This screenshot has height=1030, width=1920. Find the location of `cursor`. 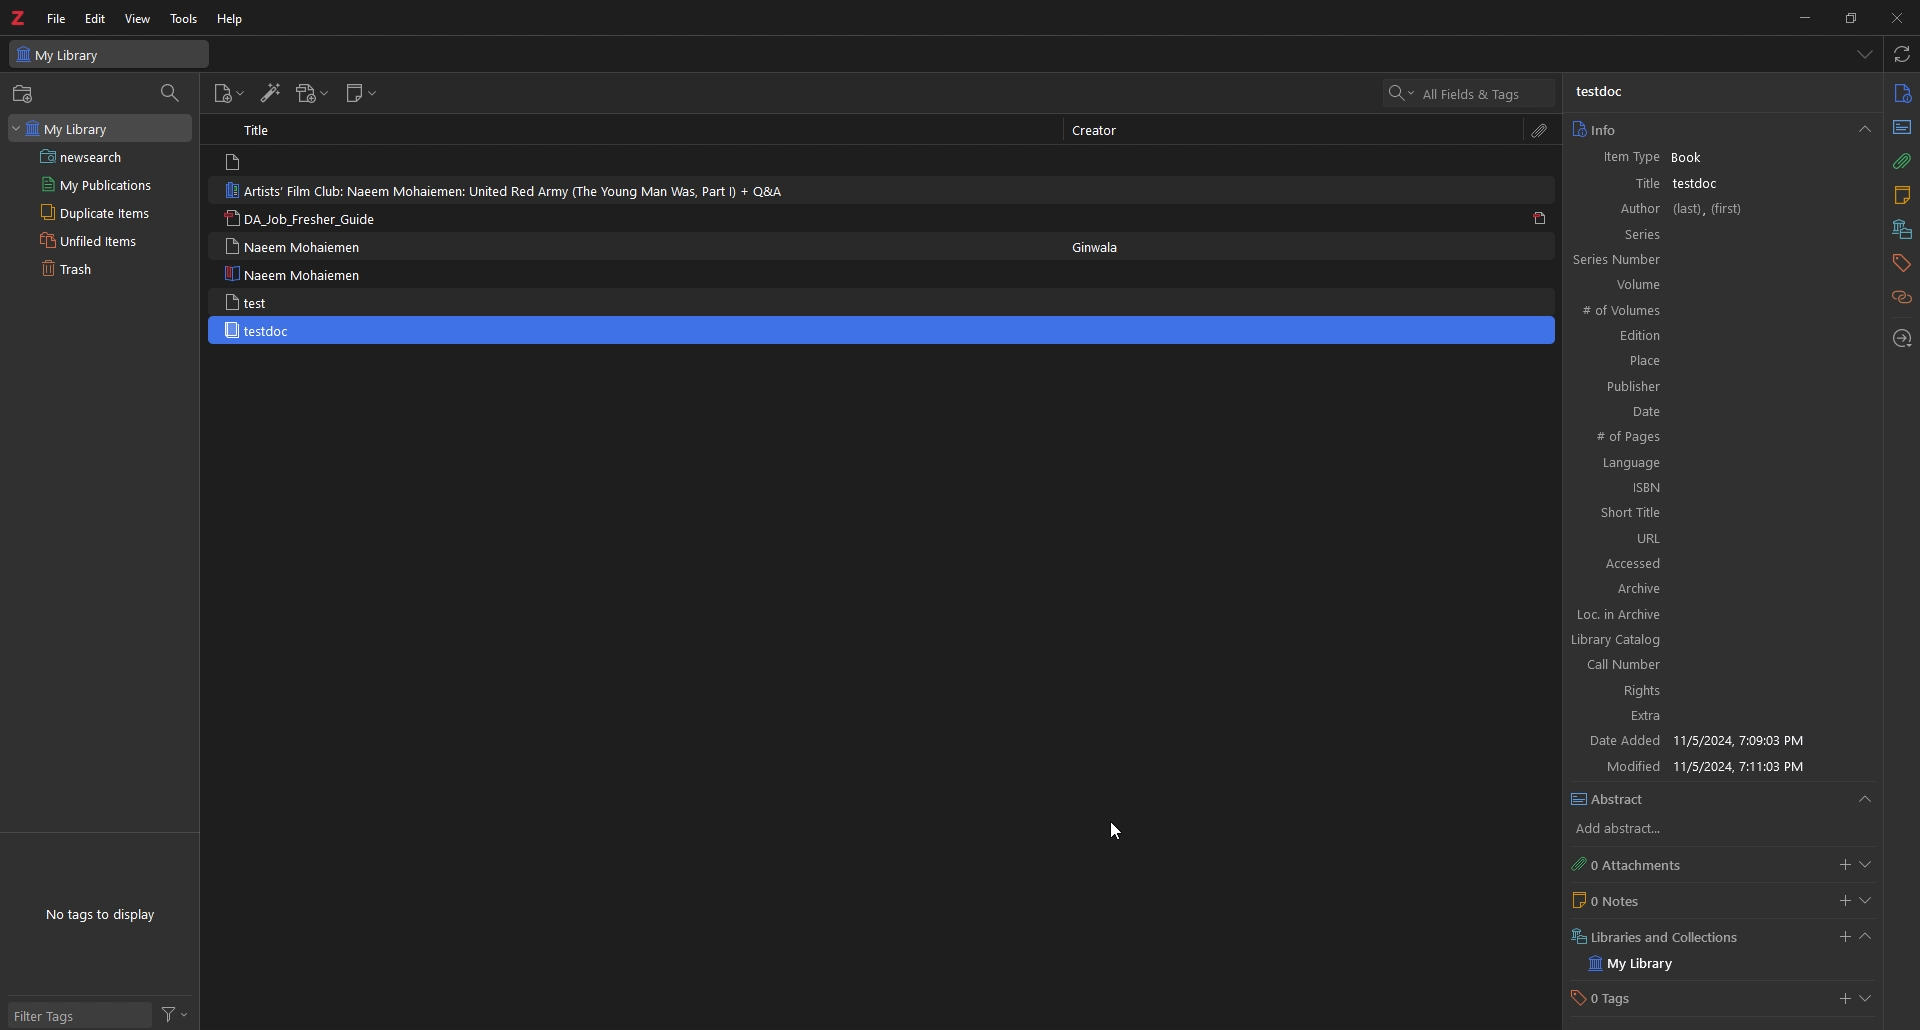

cursor is located at coordinates (1115, 833).